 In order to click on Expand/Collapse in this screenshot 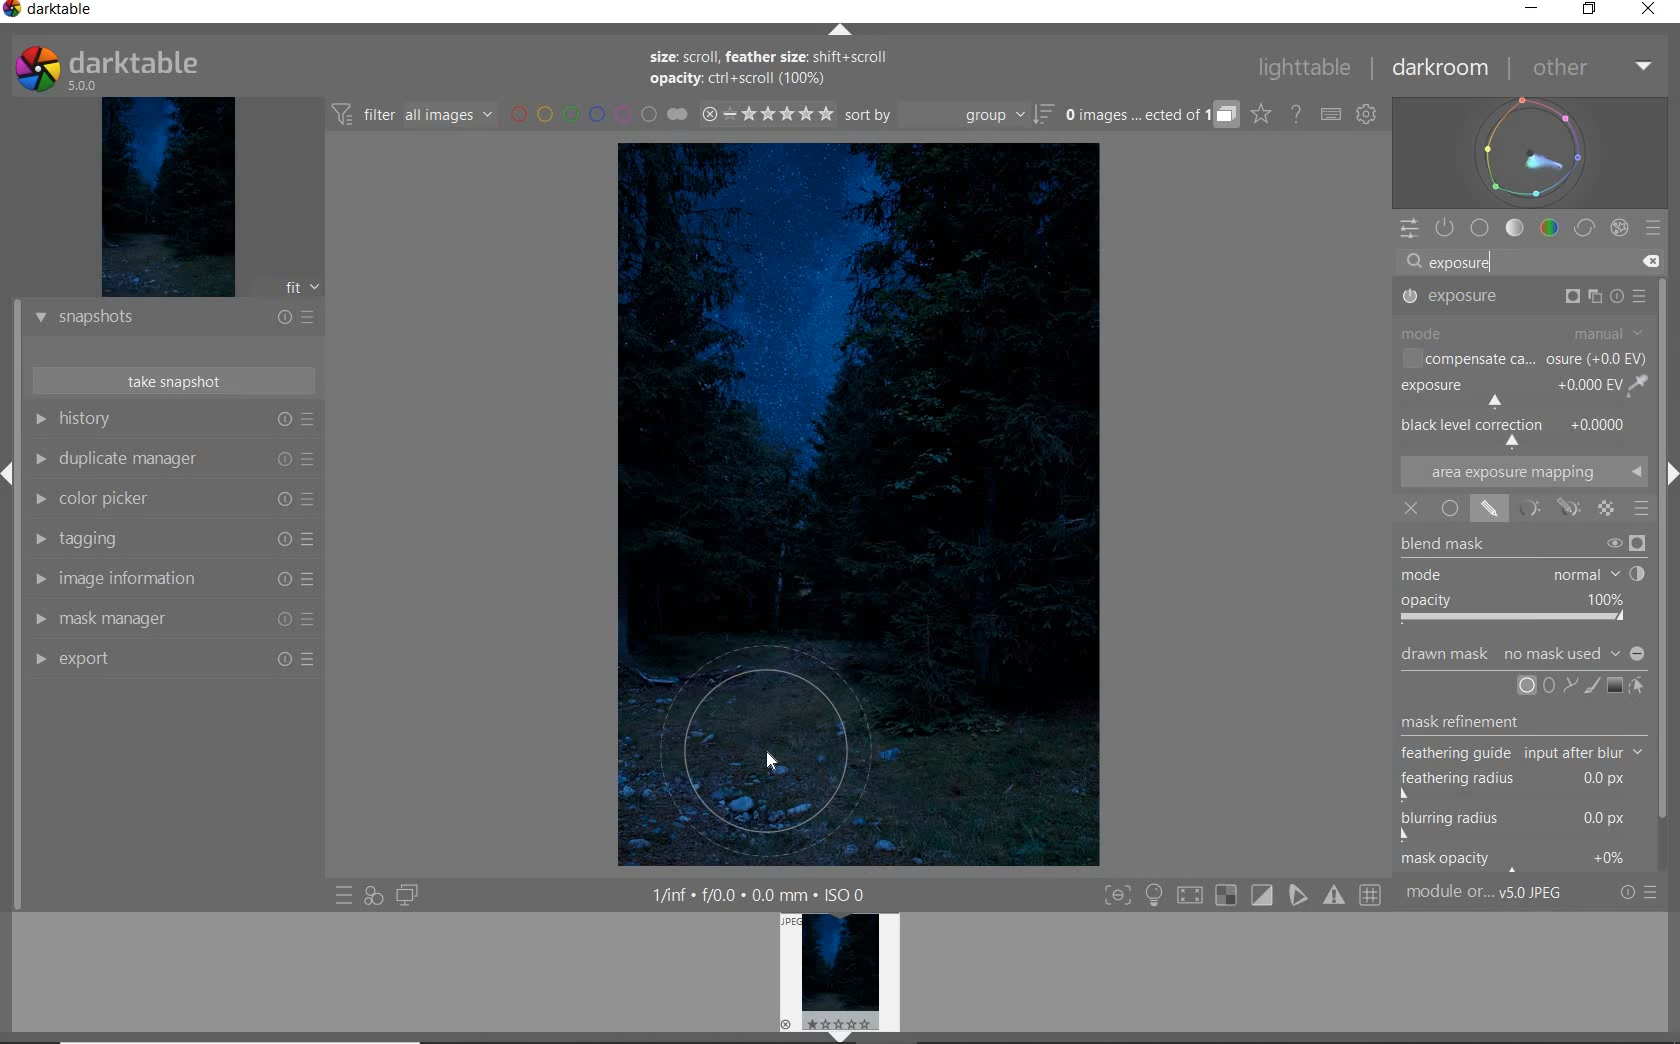, I will do `click(10, 472)`.